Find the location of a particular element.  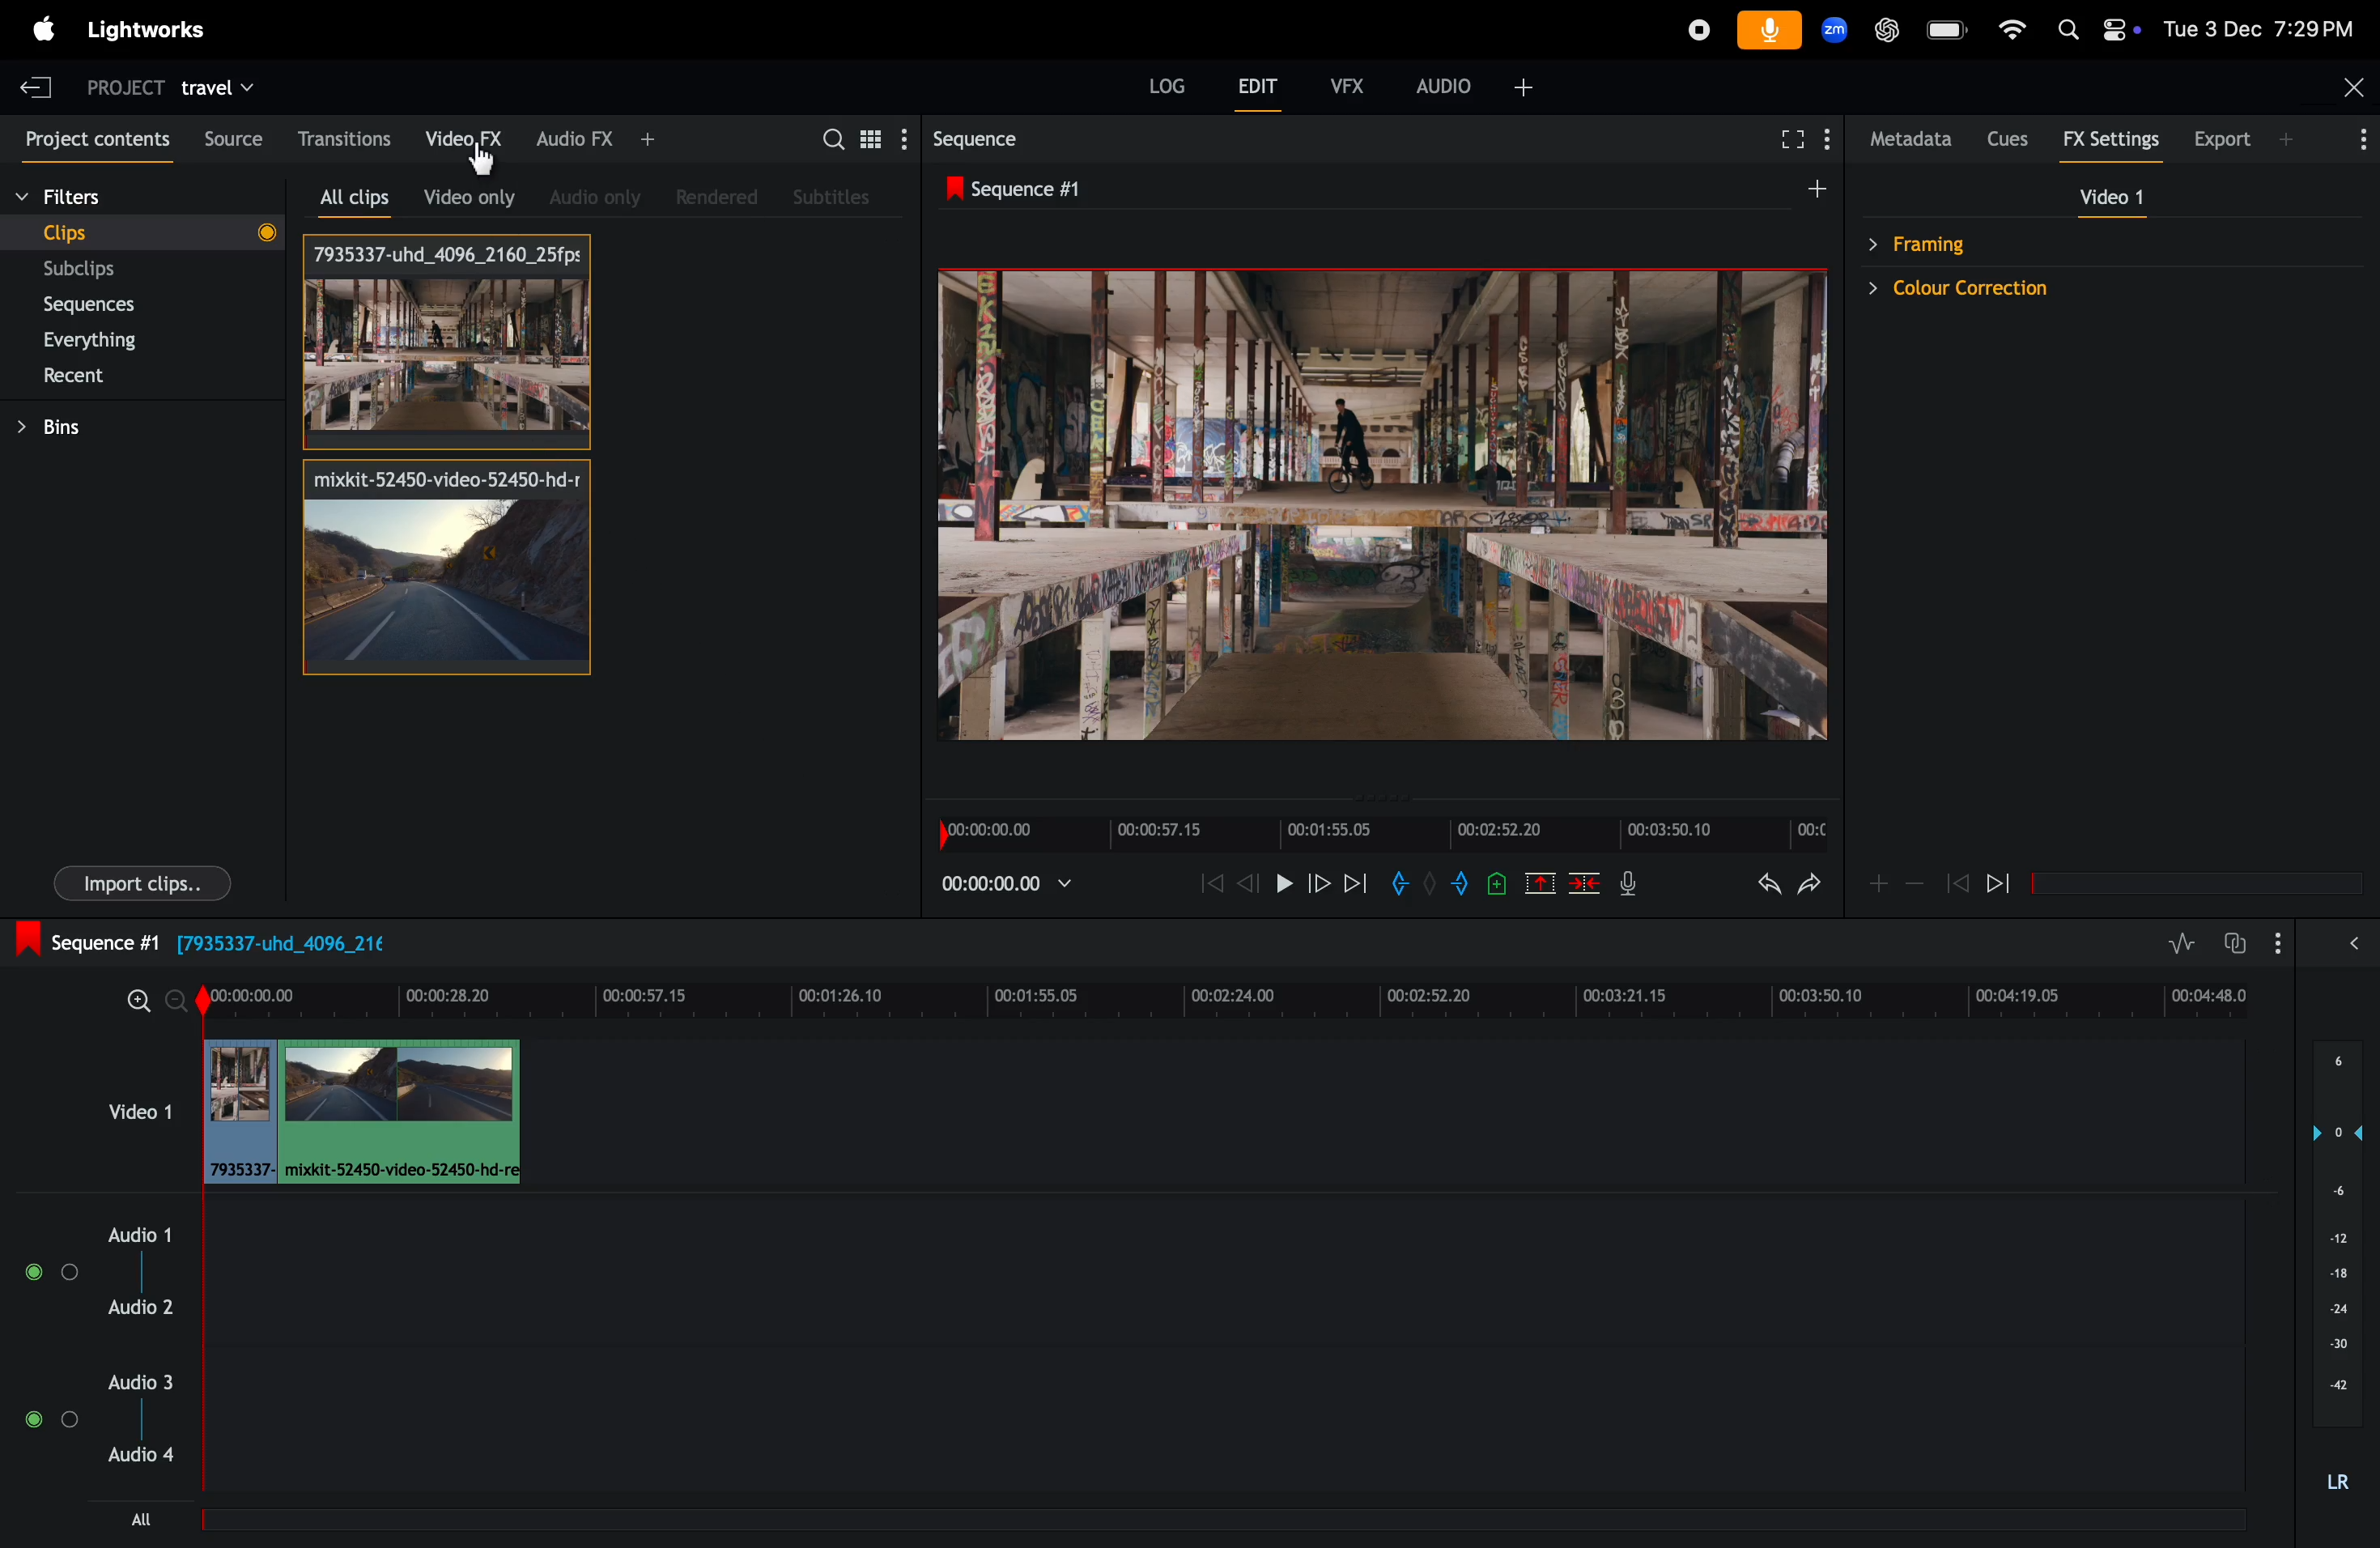

Subtitles is located at coordinates (826, 197).